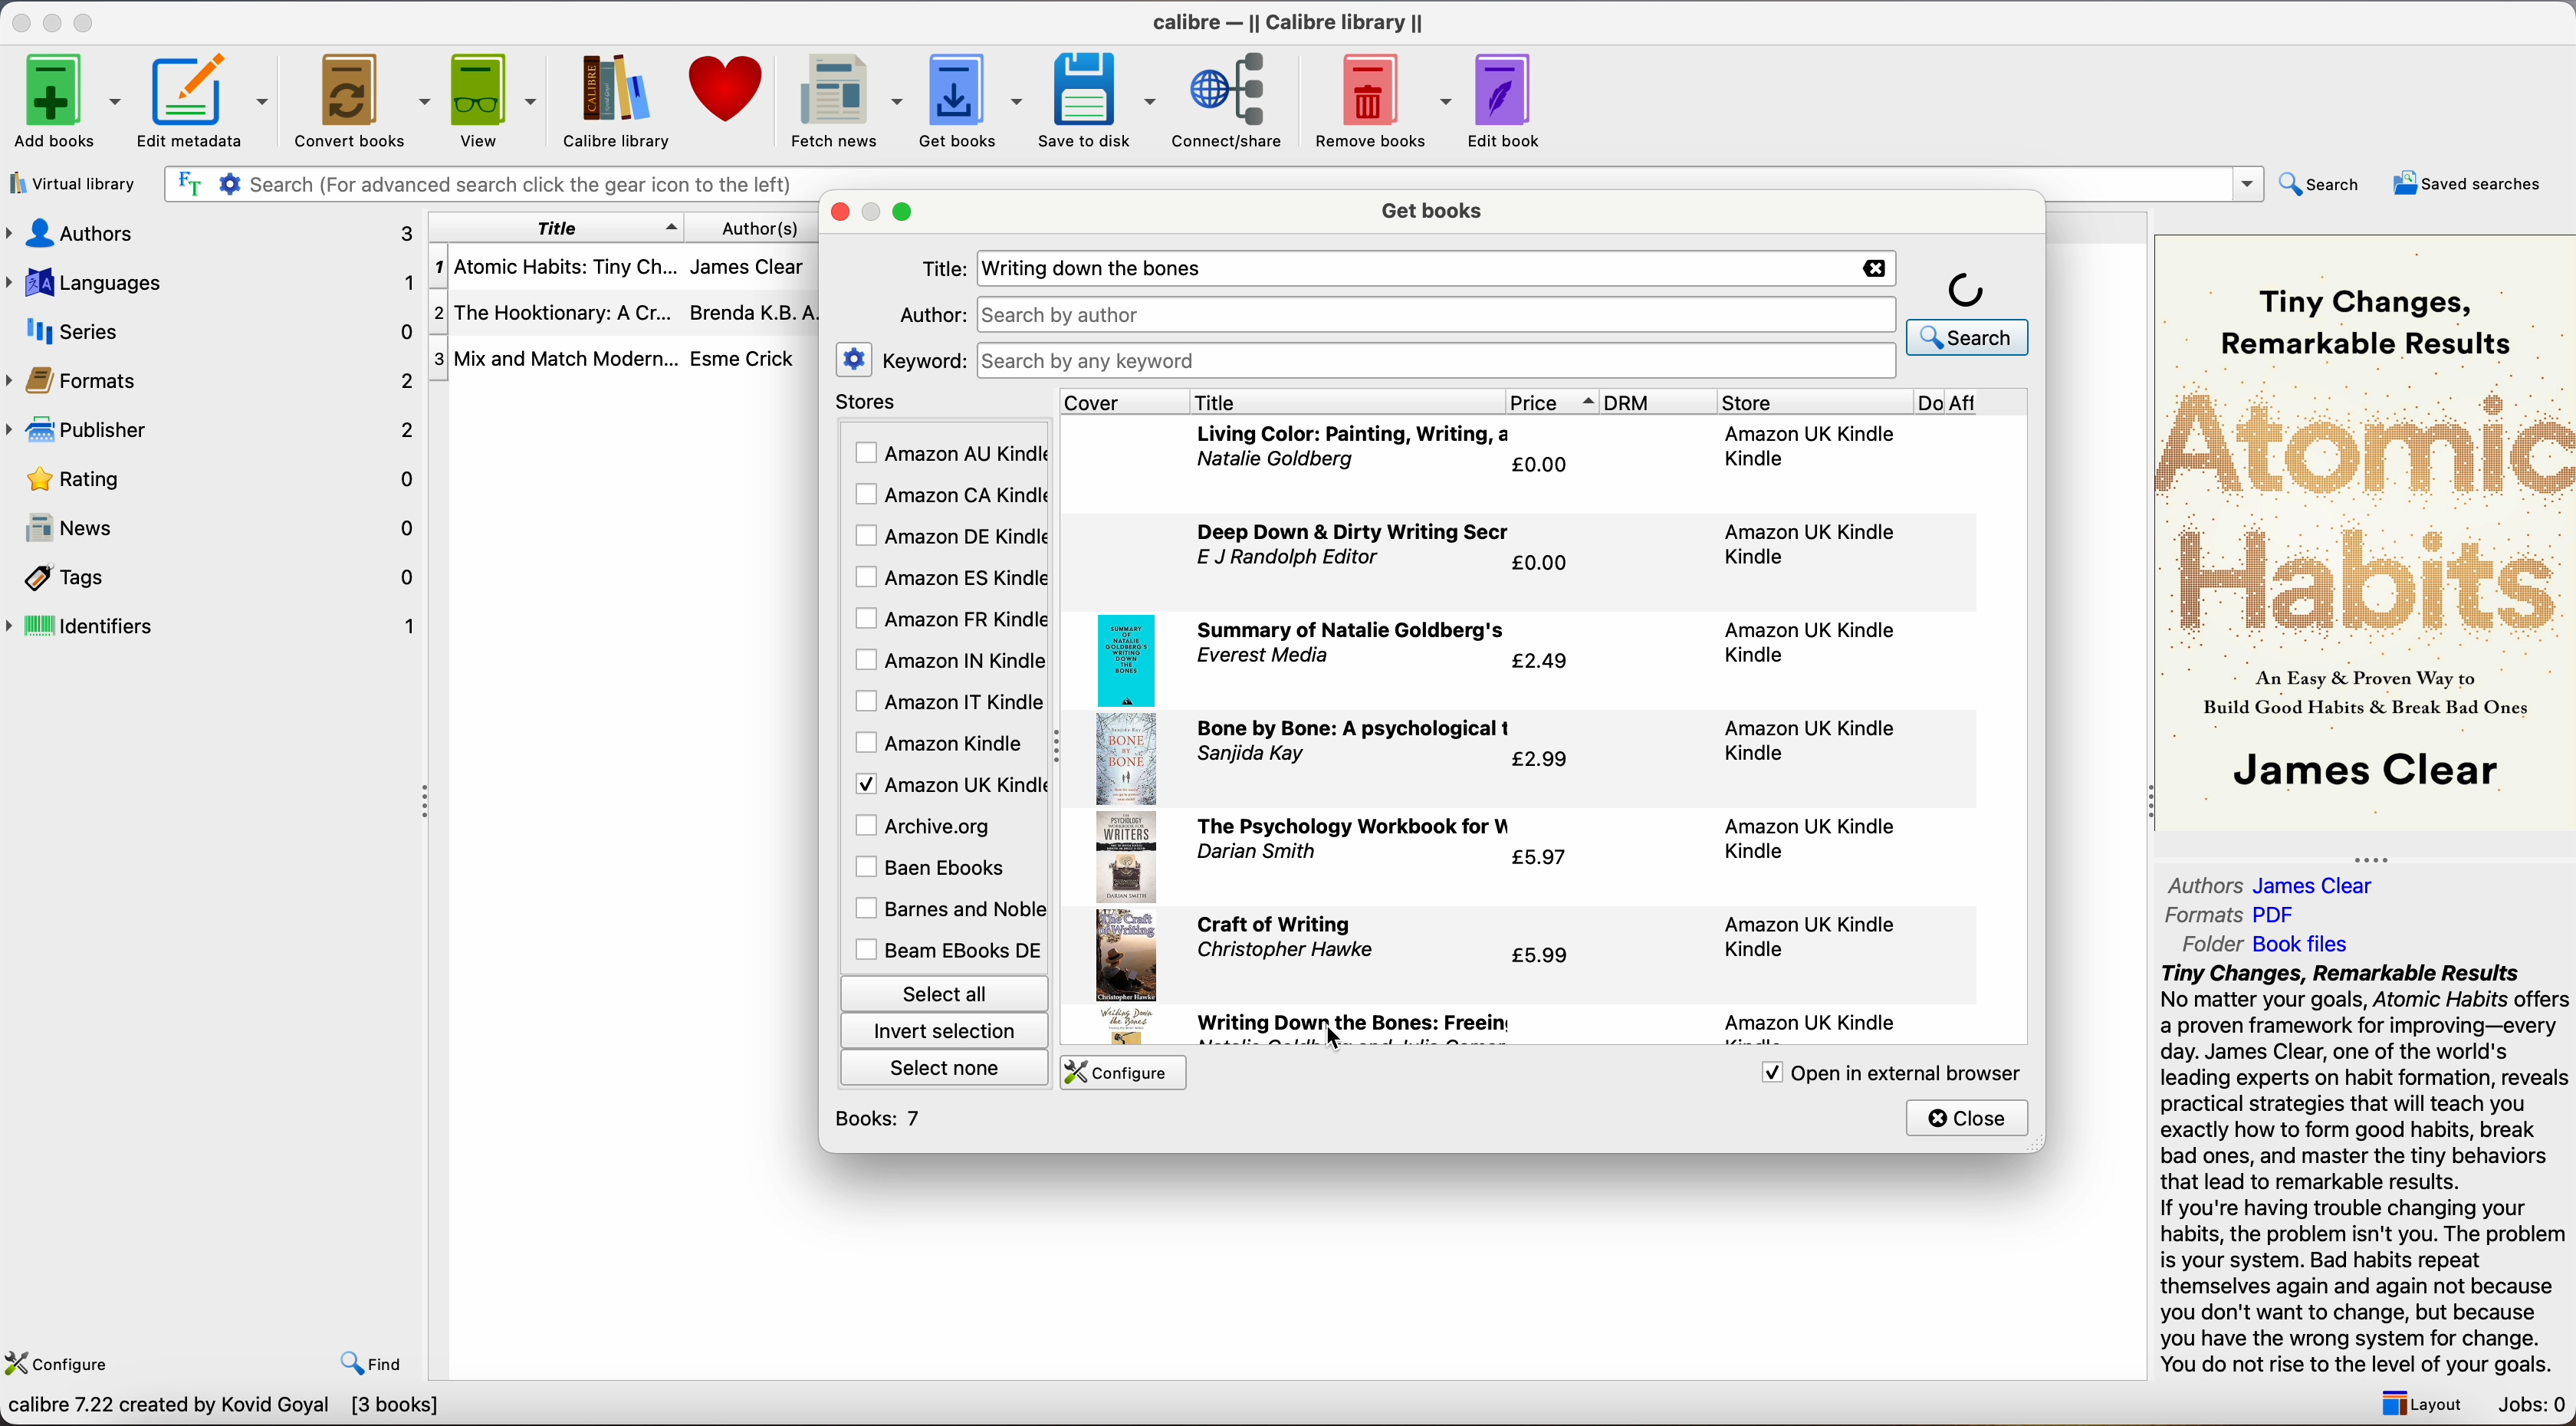 This screenshot has height=1426, width=2576. I want to click on Formats PDF, so click(2233, 915).